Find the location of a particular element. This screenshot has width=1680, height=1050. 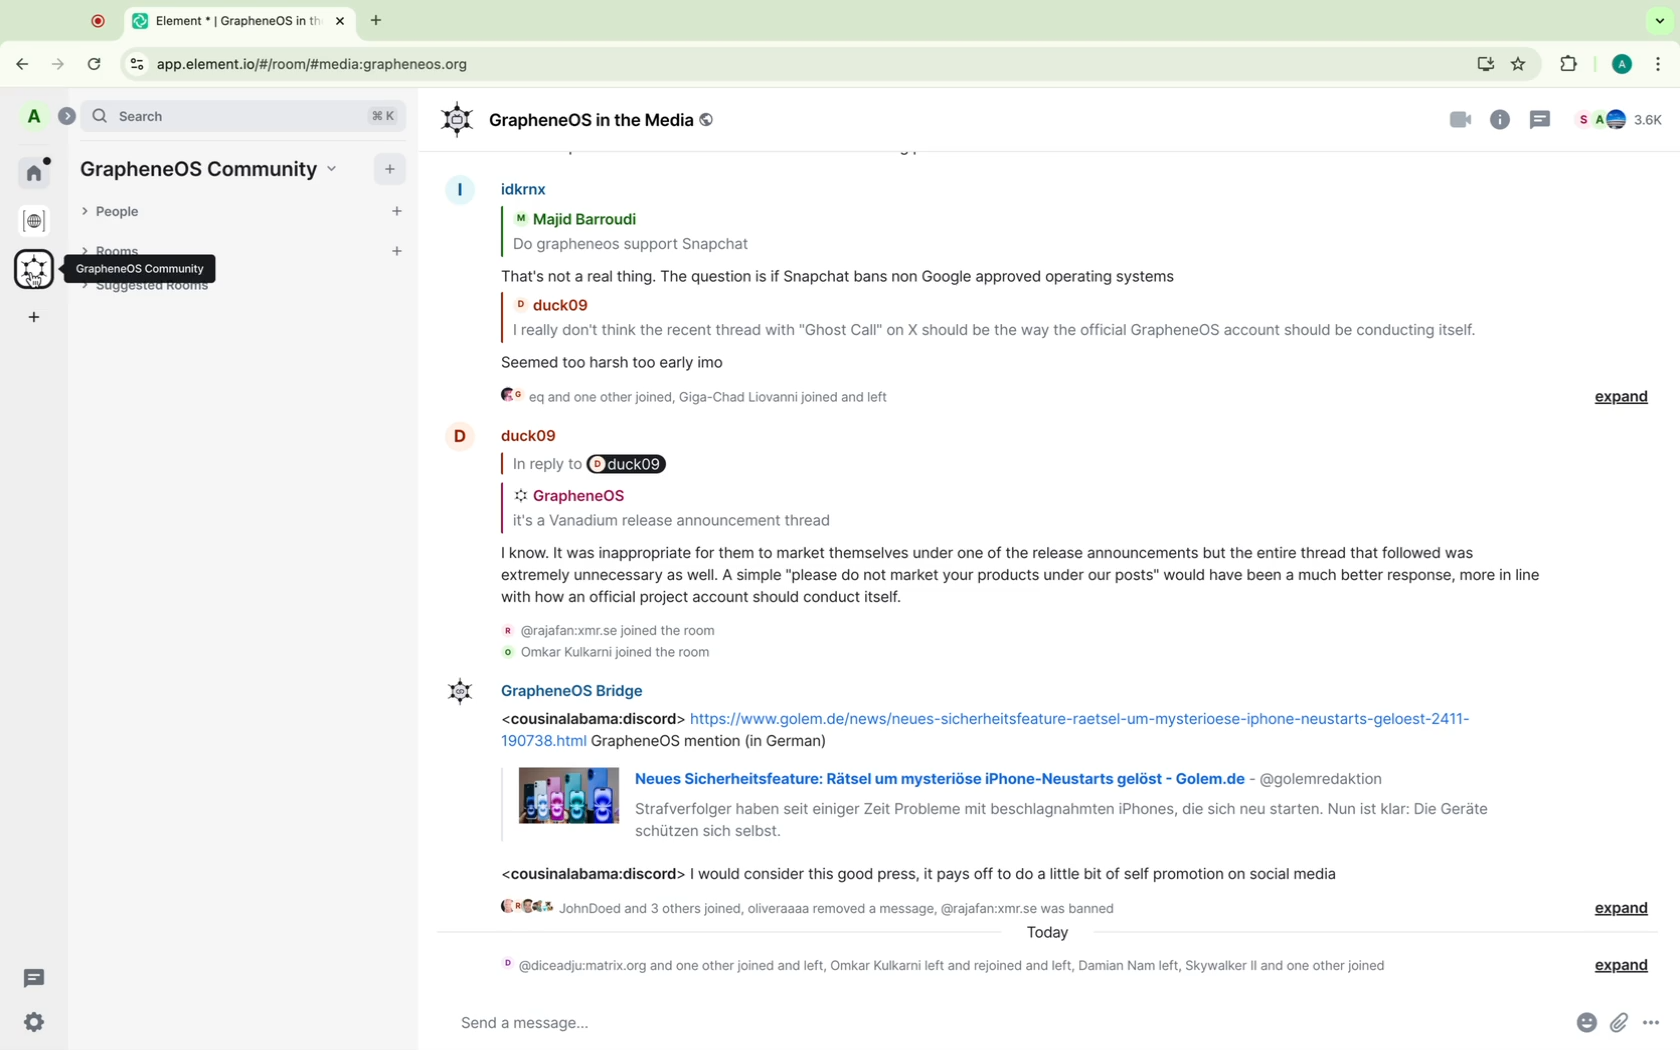

I really dont think the recent thread with "ghost call" on X should be the way the official grapheneos account should be conducting itself is located at coordinates (997, 329).